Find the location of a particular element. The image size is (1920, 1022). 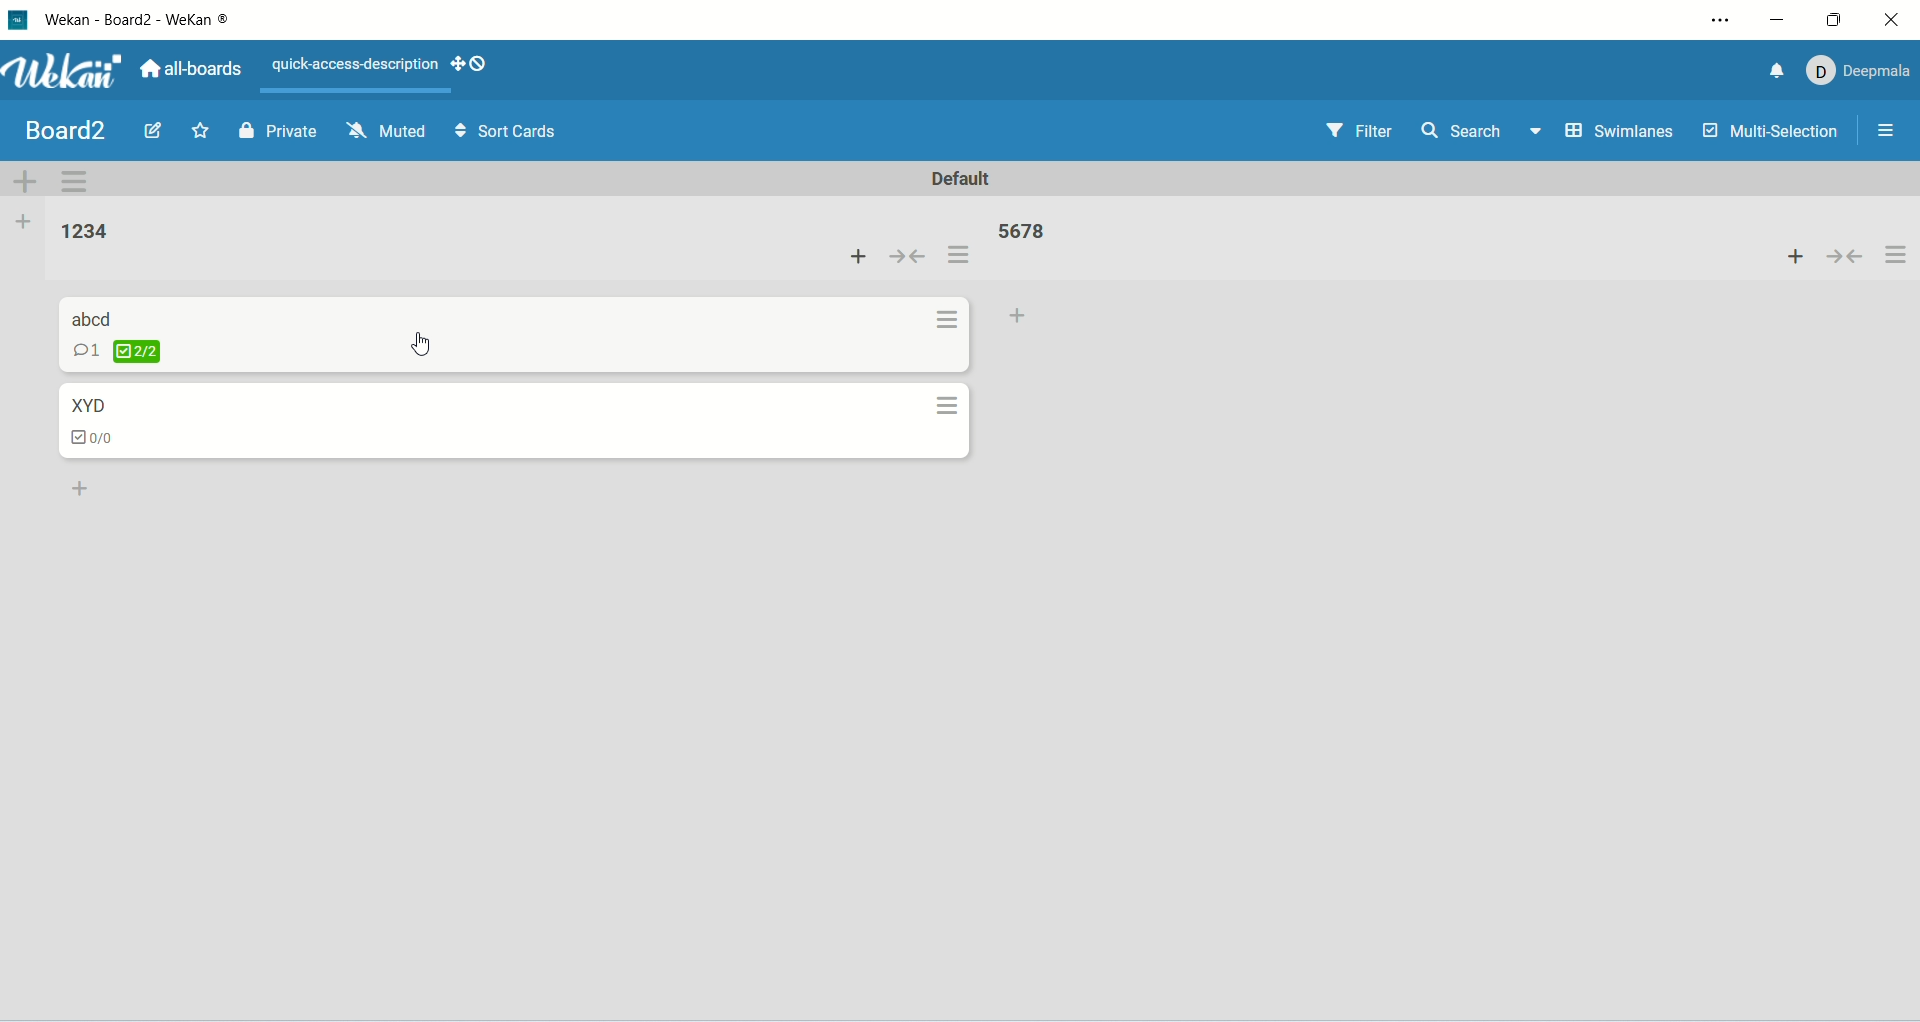

cursor is located at coordinates (422, 344).